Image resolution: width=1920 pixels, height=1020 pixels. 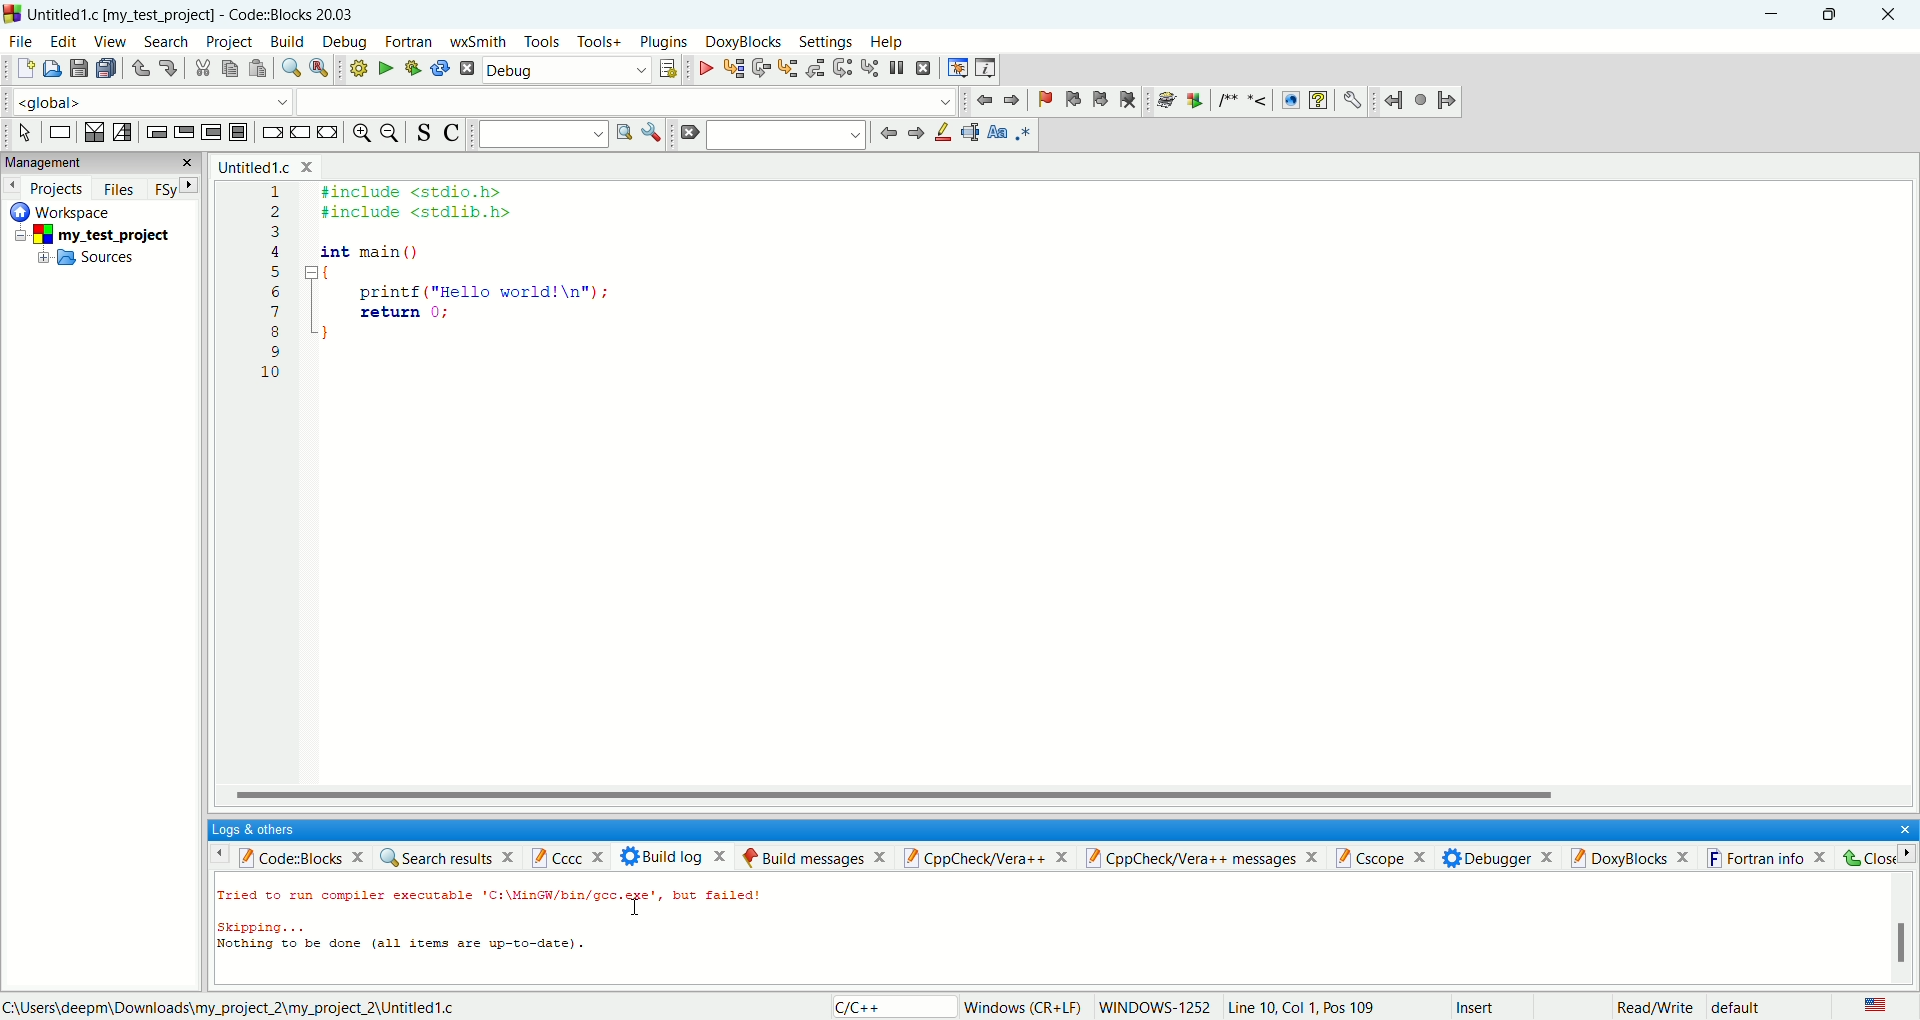 I want to click on match case, so click(x=997, y=132).